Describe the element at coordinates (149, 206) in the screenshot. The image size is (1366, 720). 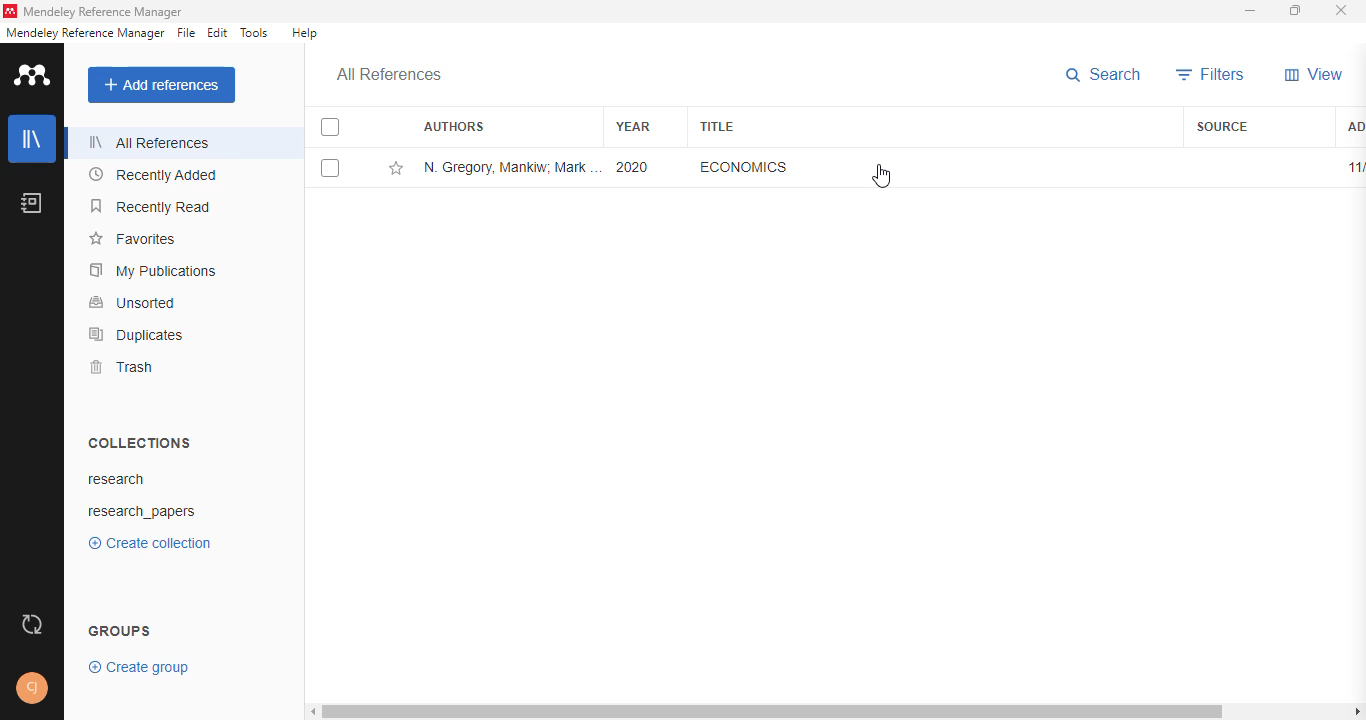
I see `recently read` at that location.